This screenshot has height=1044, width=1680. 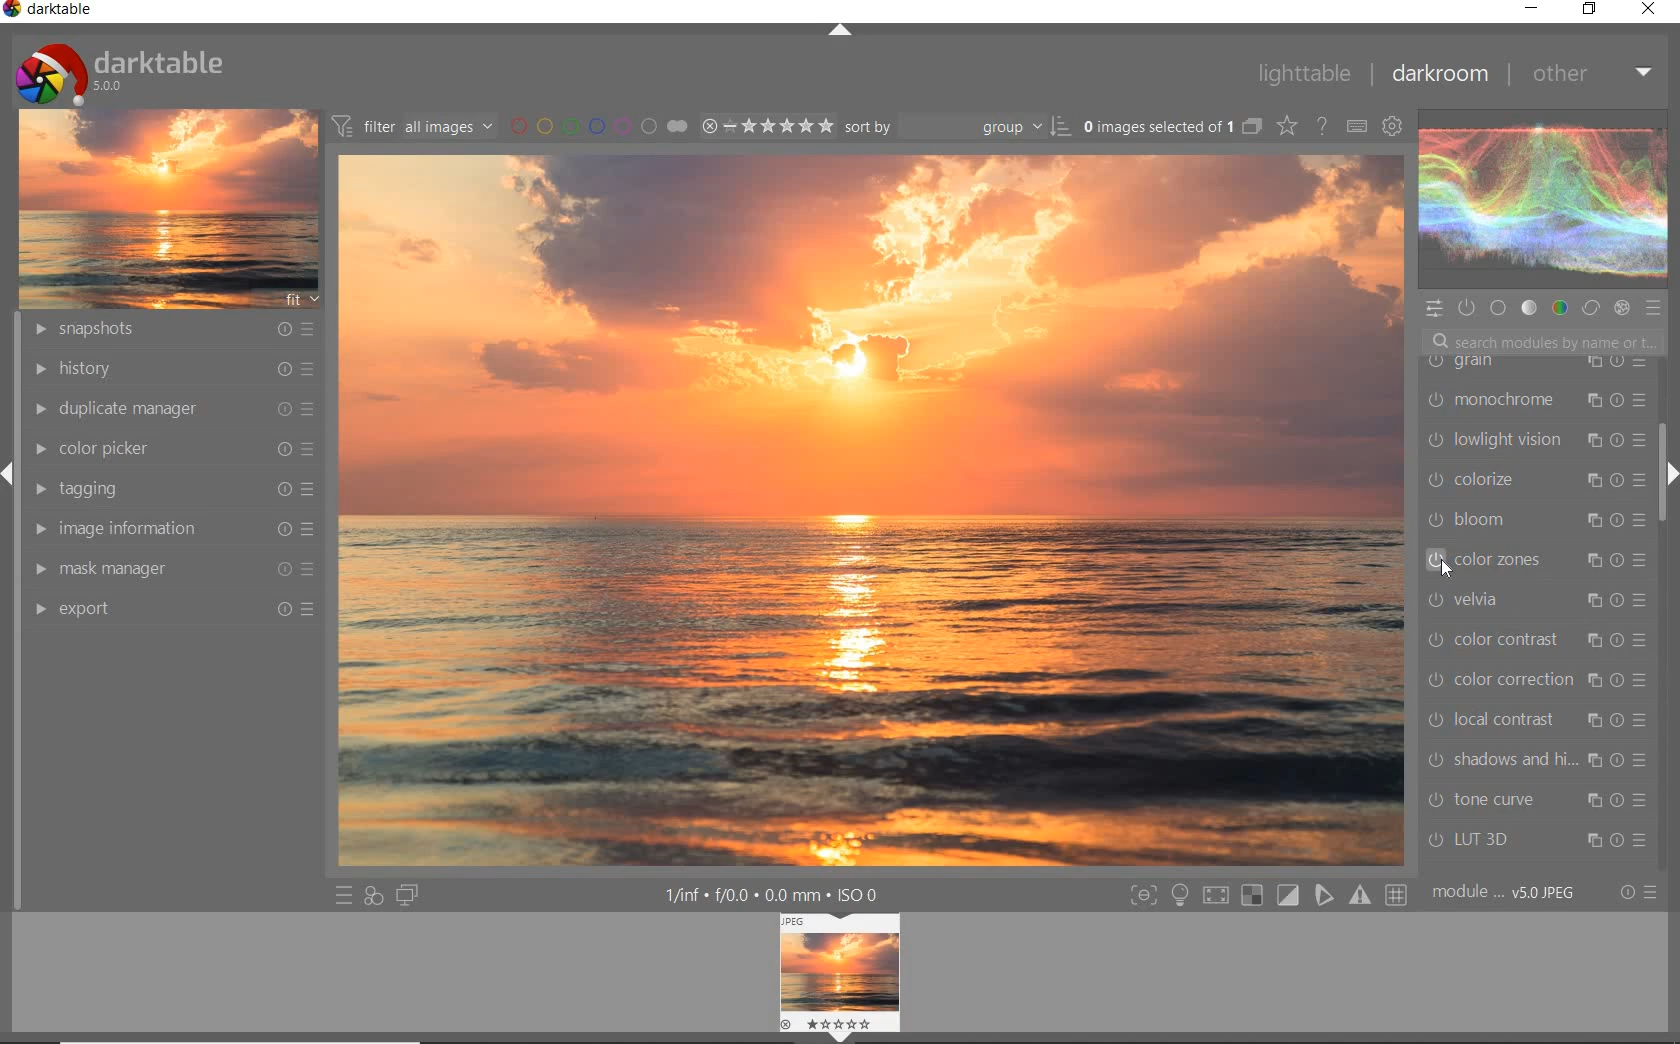 I want to click on lighttable, so click(x=1302, y=73).